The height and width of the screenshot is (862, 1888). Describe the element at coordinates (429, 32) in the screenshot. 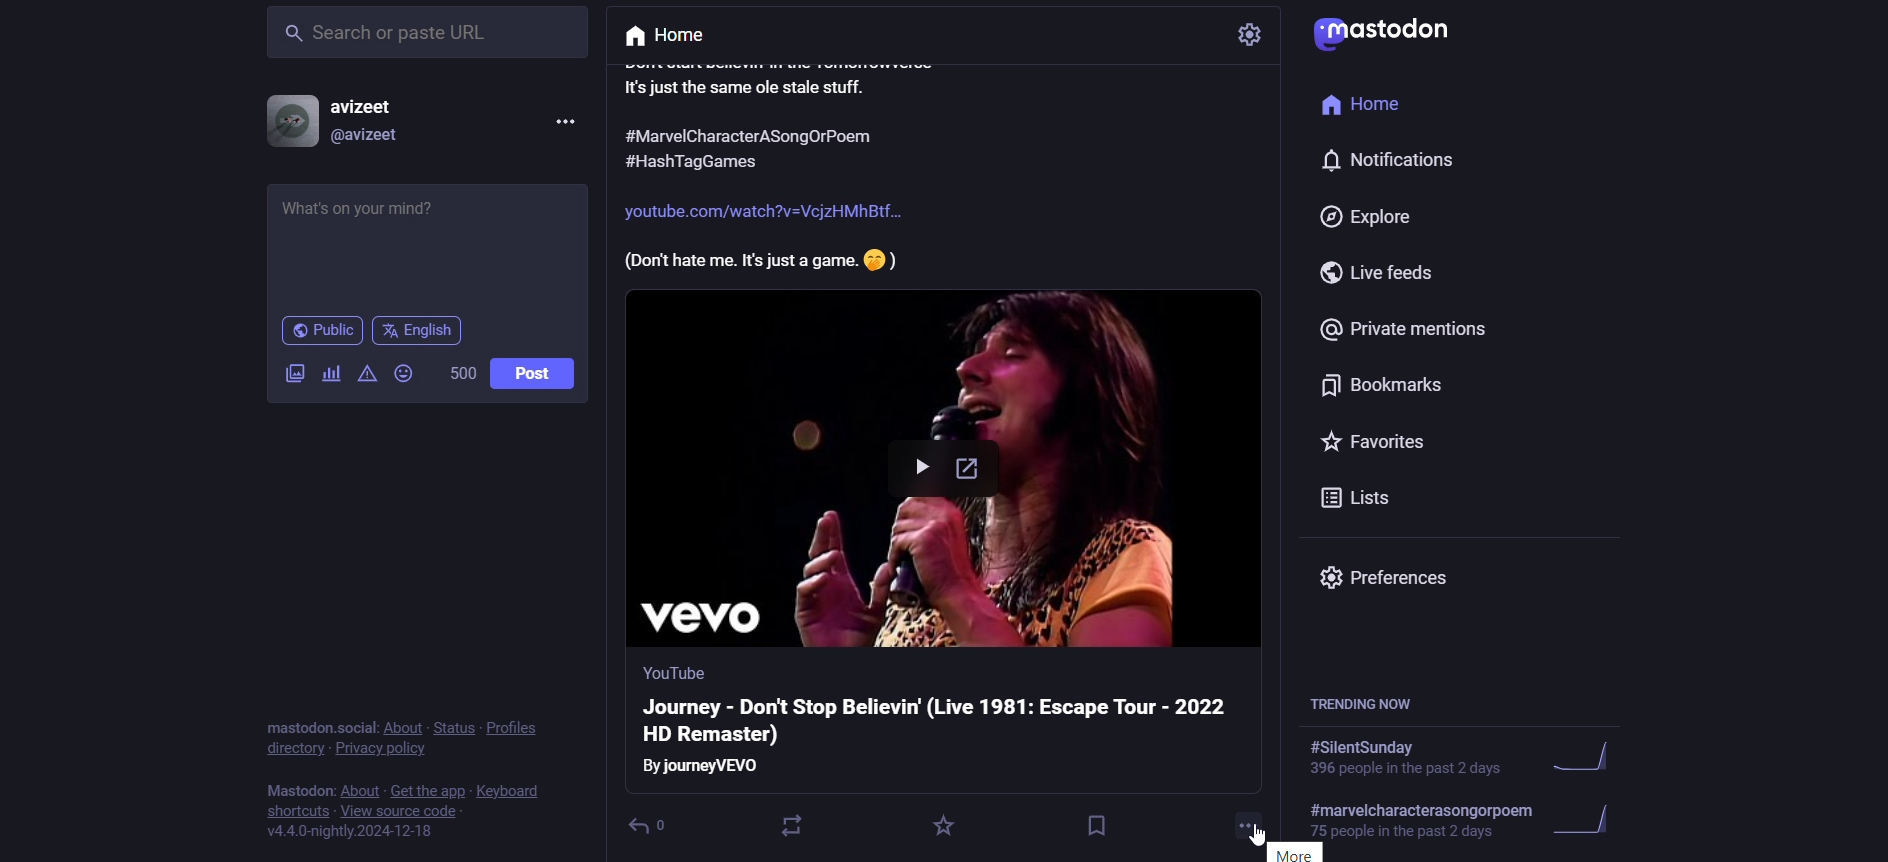

I see `search` at that location.